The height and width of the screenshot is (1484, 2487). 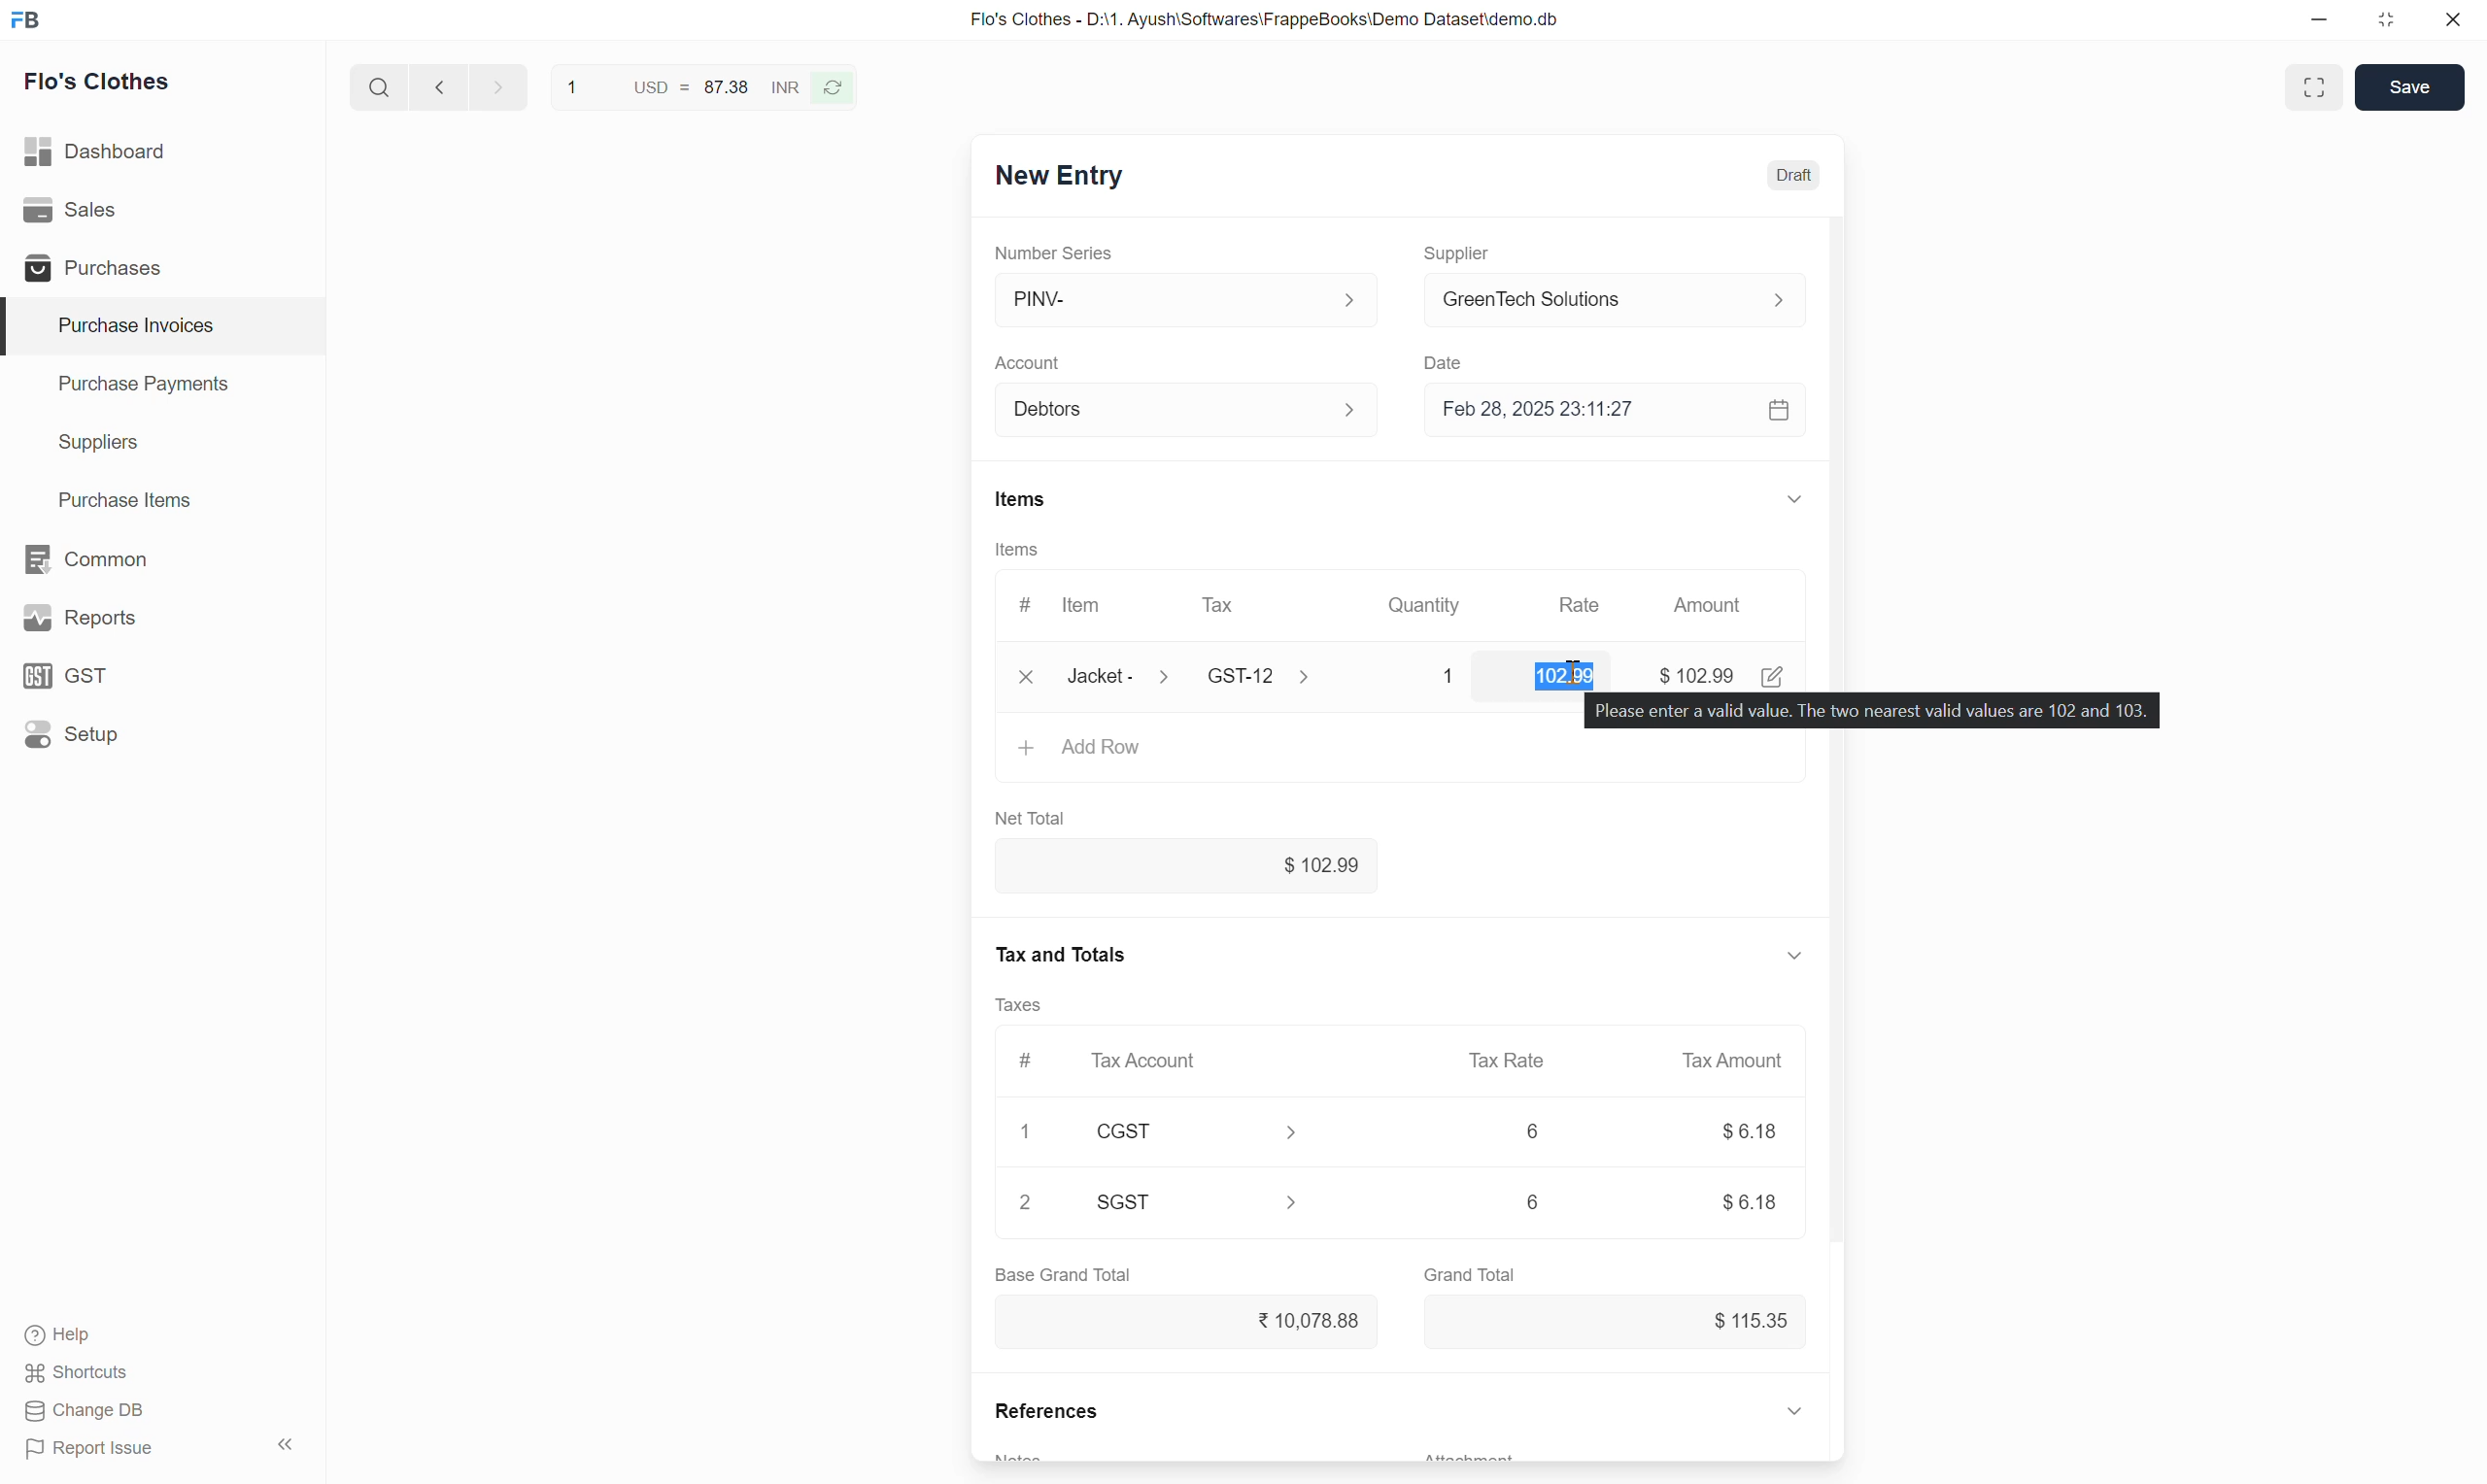 I want to click on $ 102.99, so click(x=1696, y=676).